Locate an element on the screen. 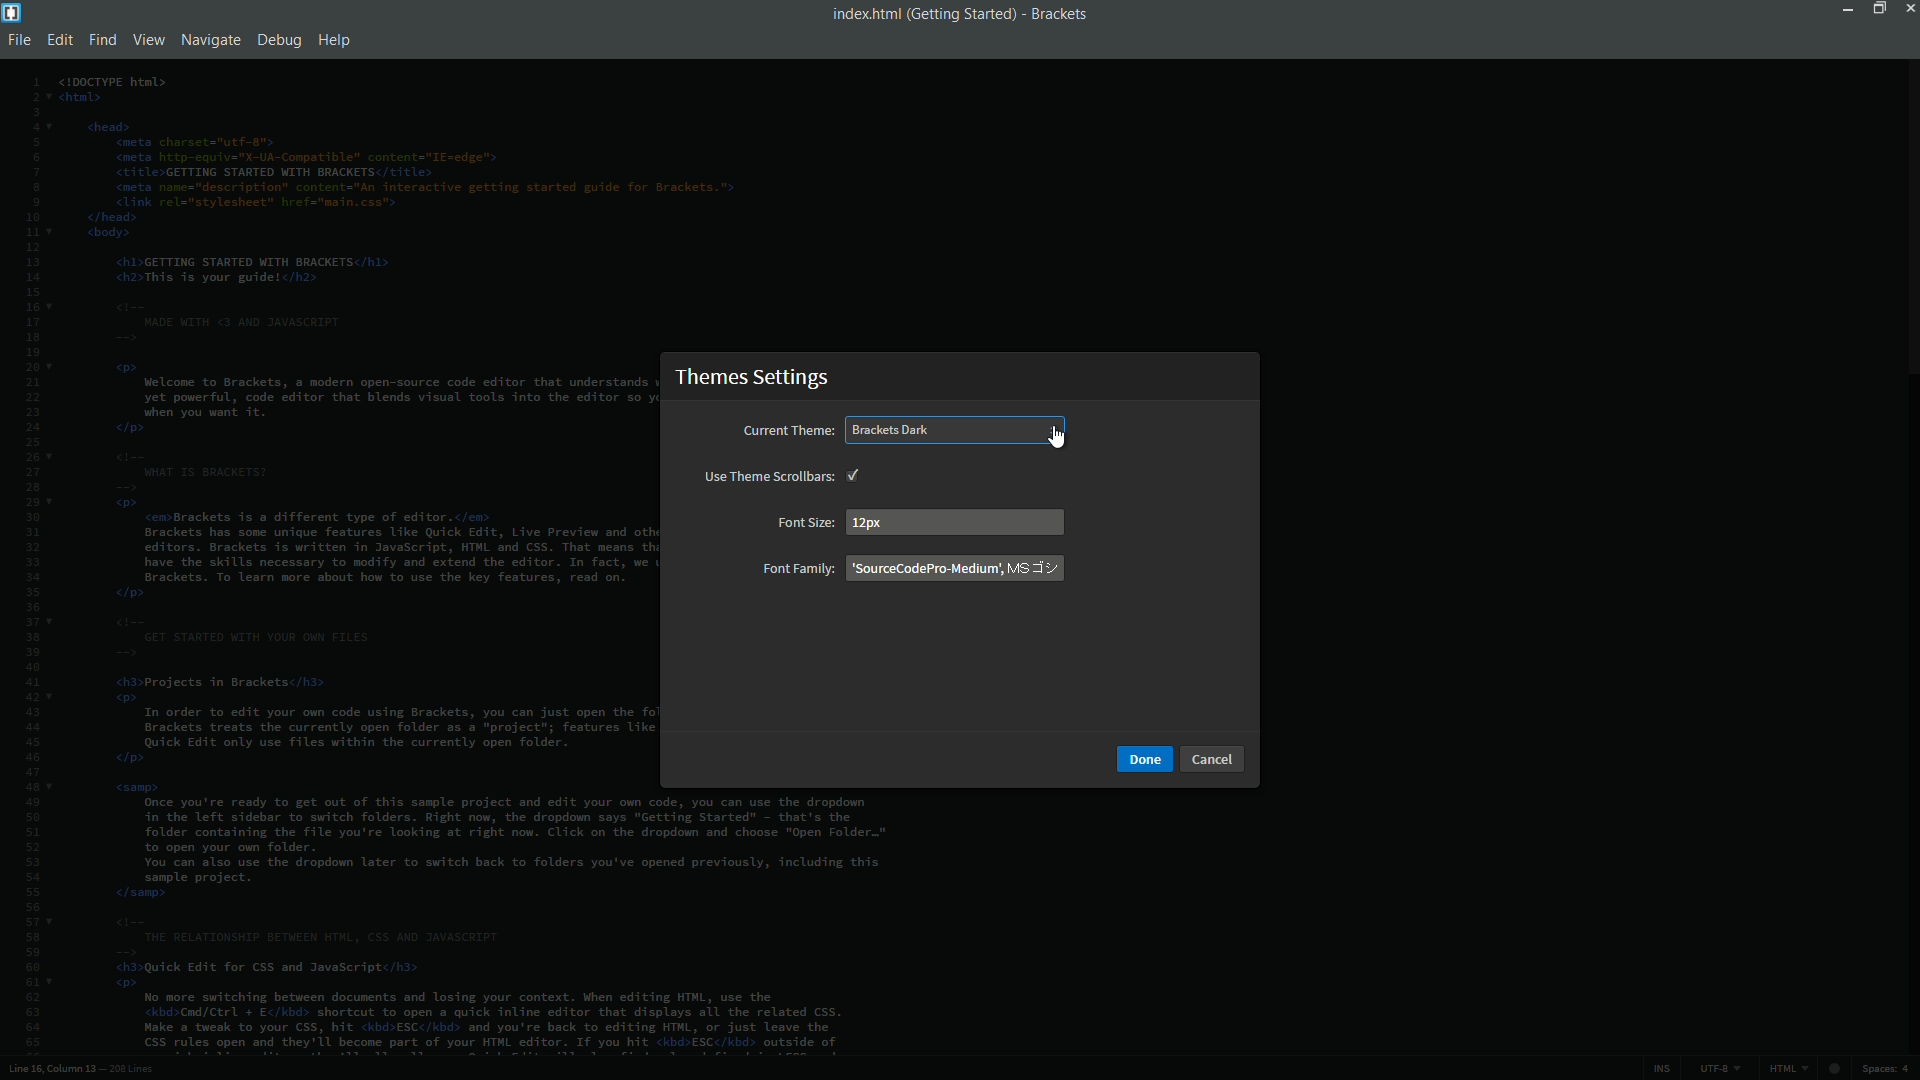  font size is located at coordinates (805, 524).